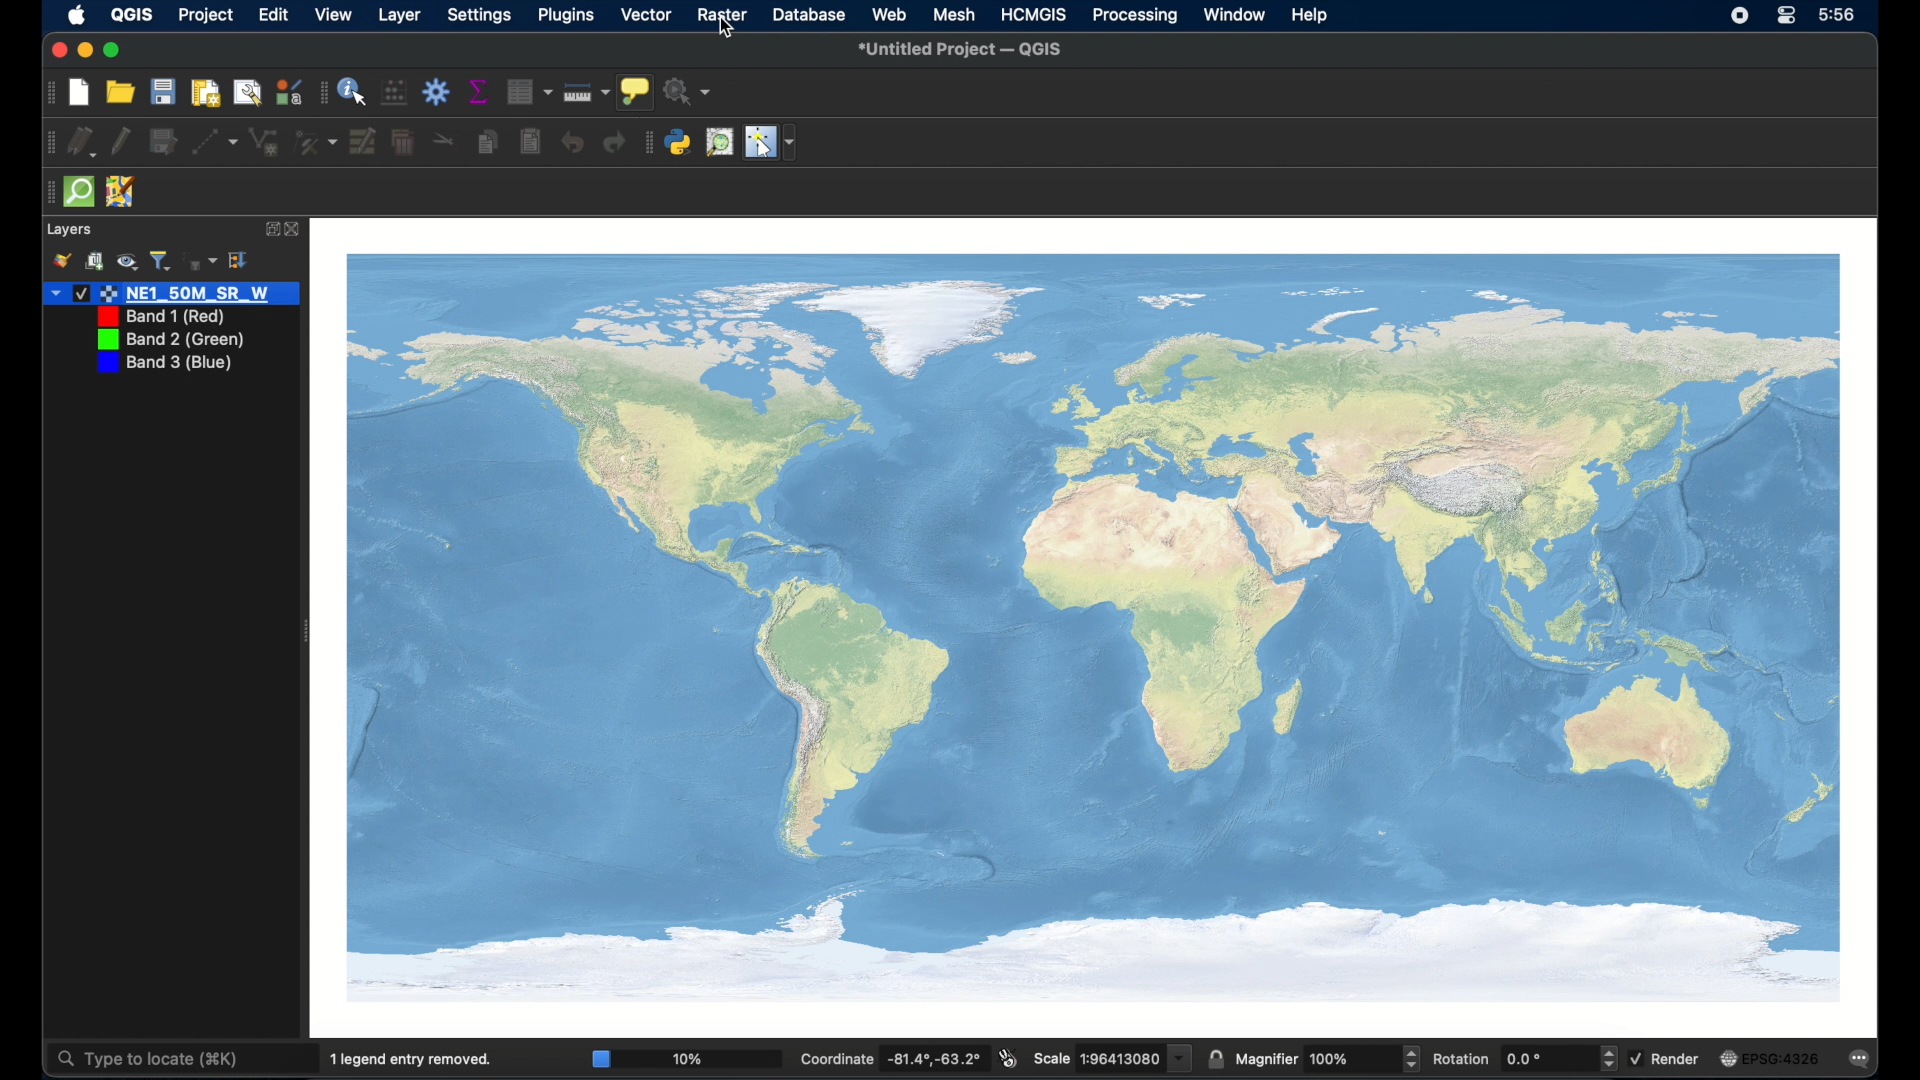 This screenshot has width=1920, height=1080. Describe the element at coordinates (445, 140) in the screenshot. I see `cut` at that location.